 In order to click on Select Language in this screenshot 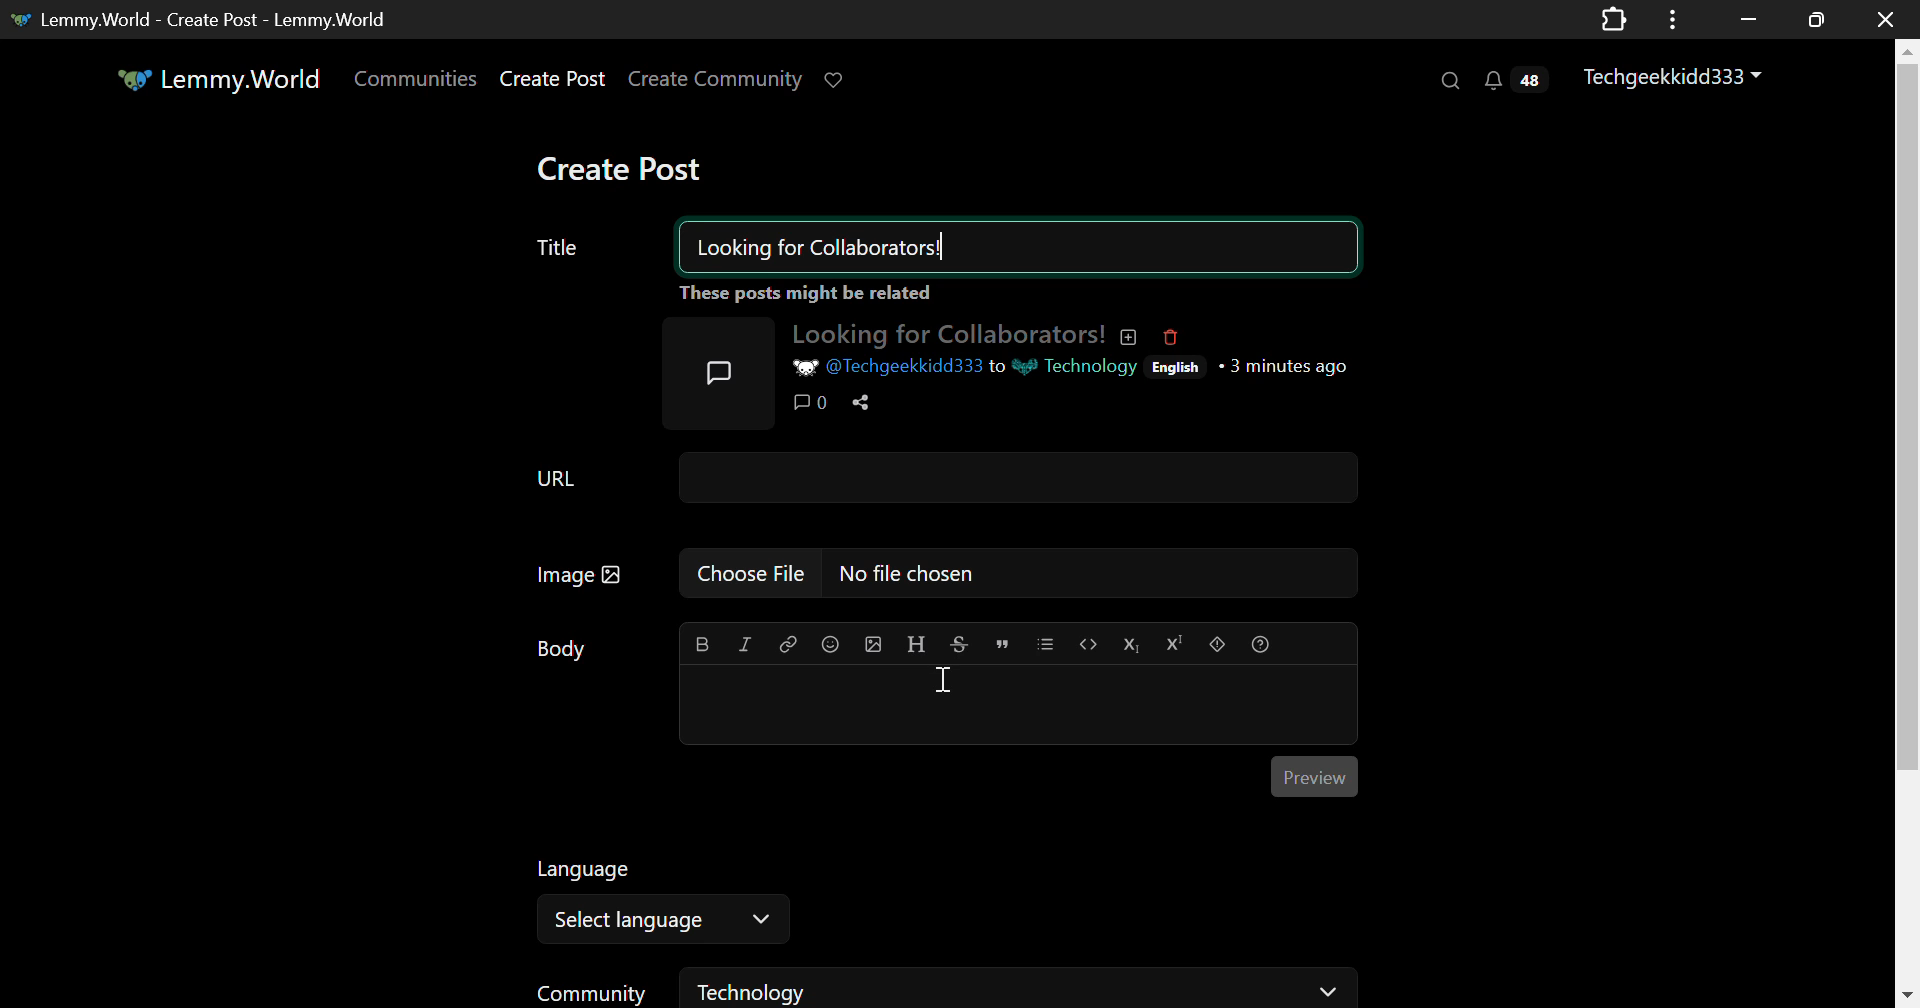, I will do `click(664, 920)`.